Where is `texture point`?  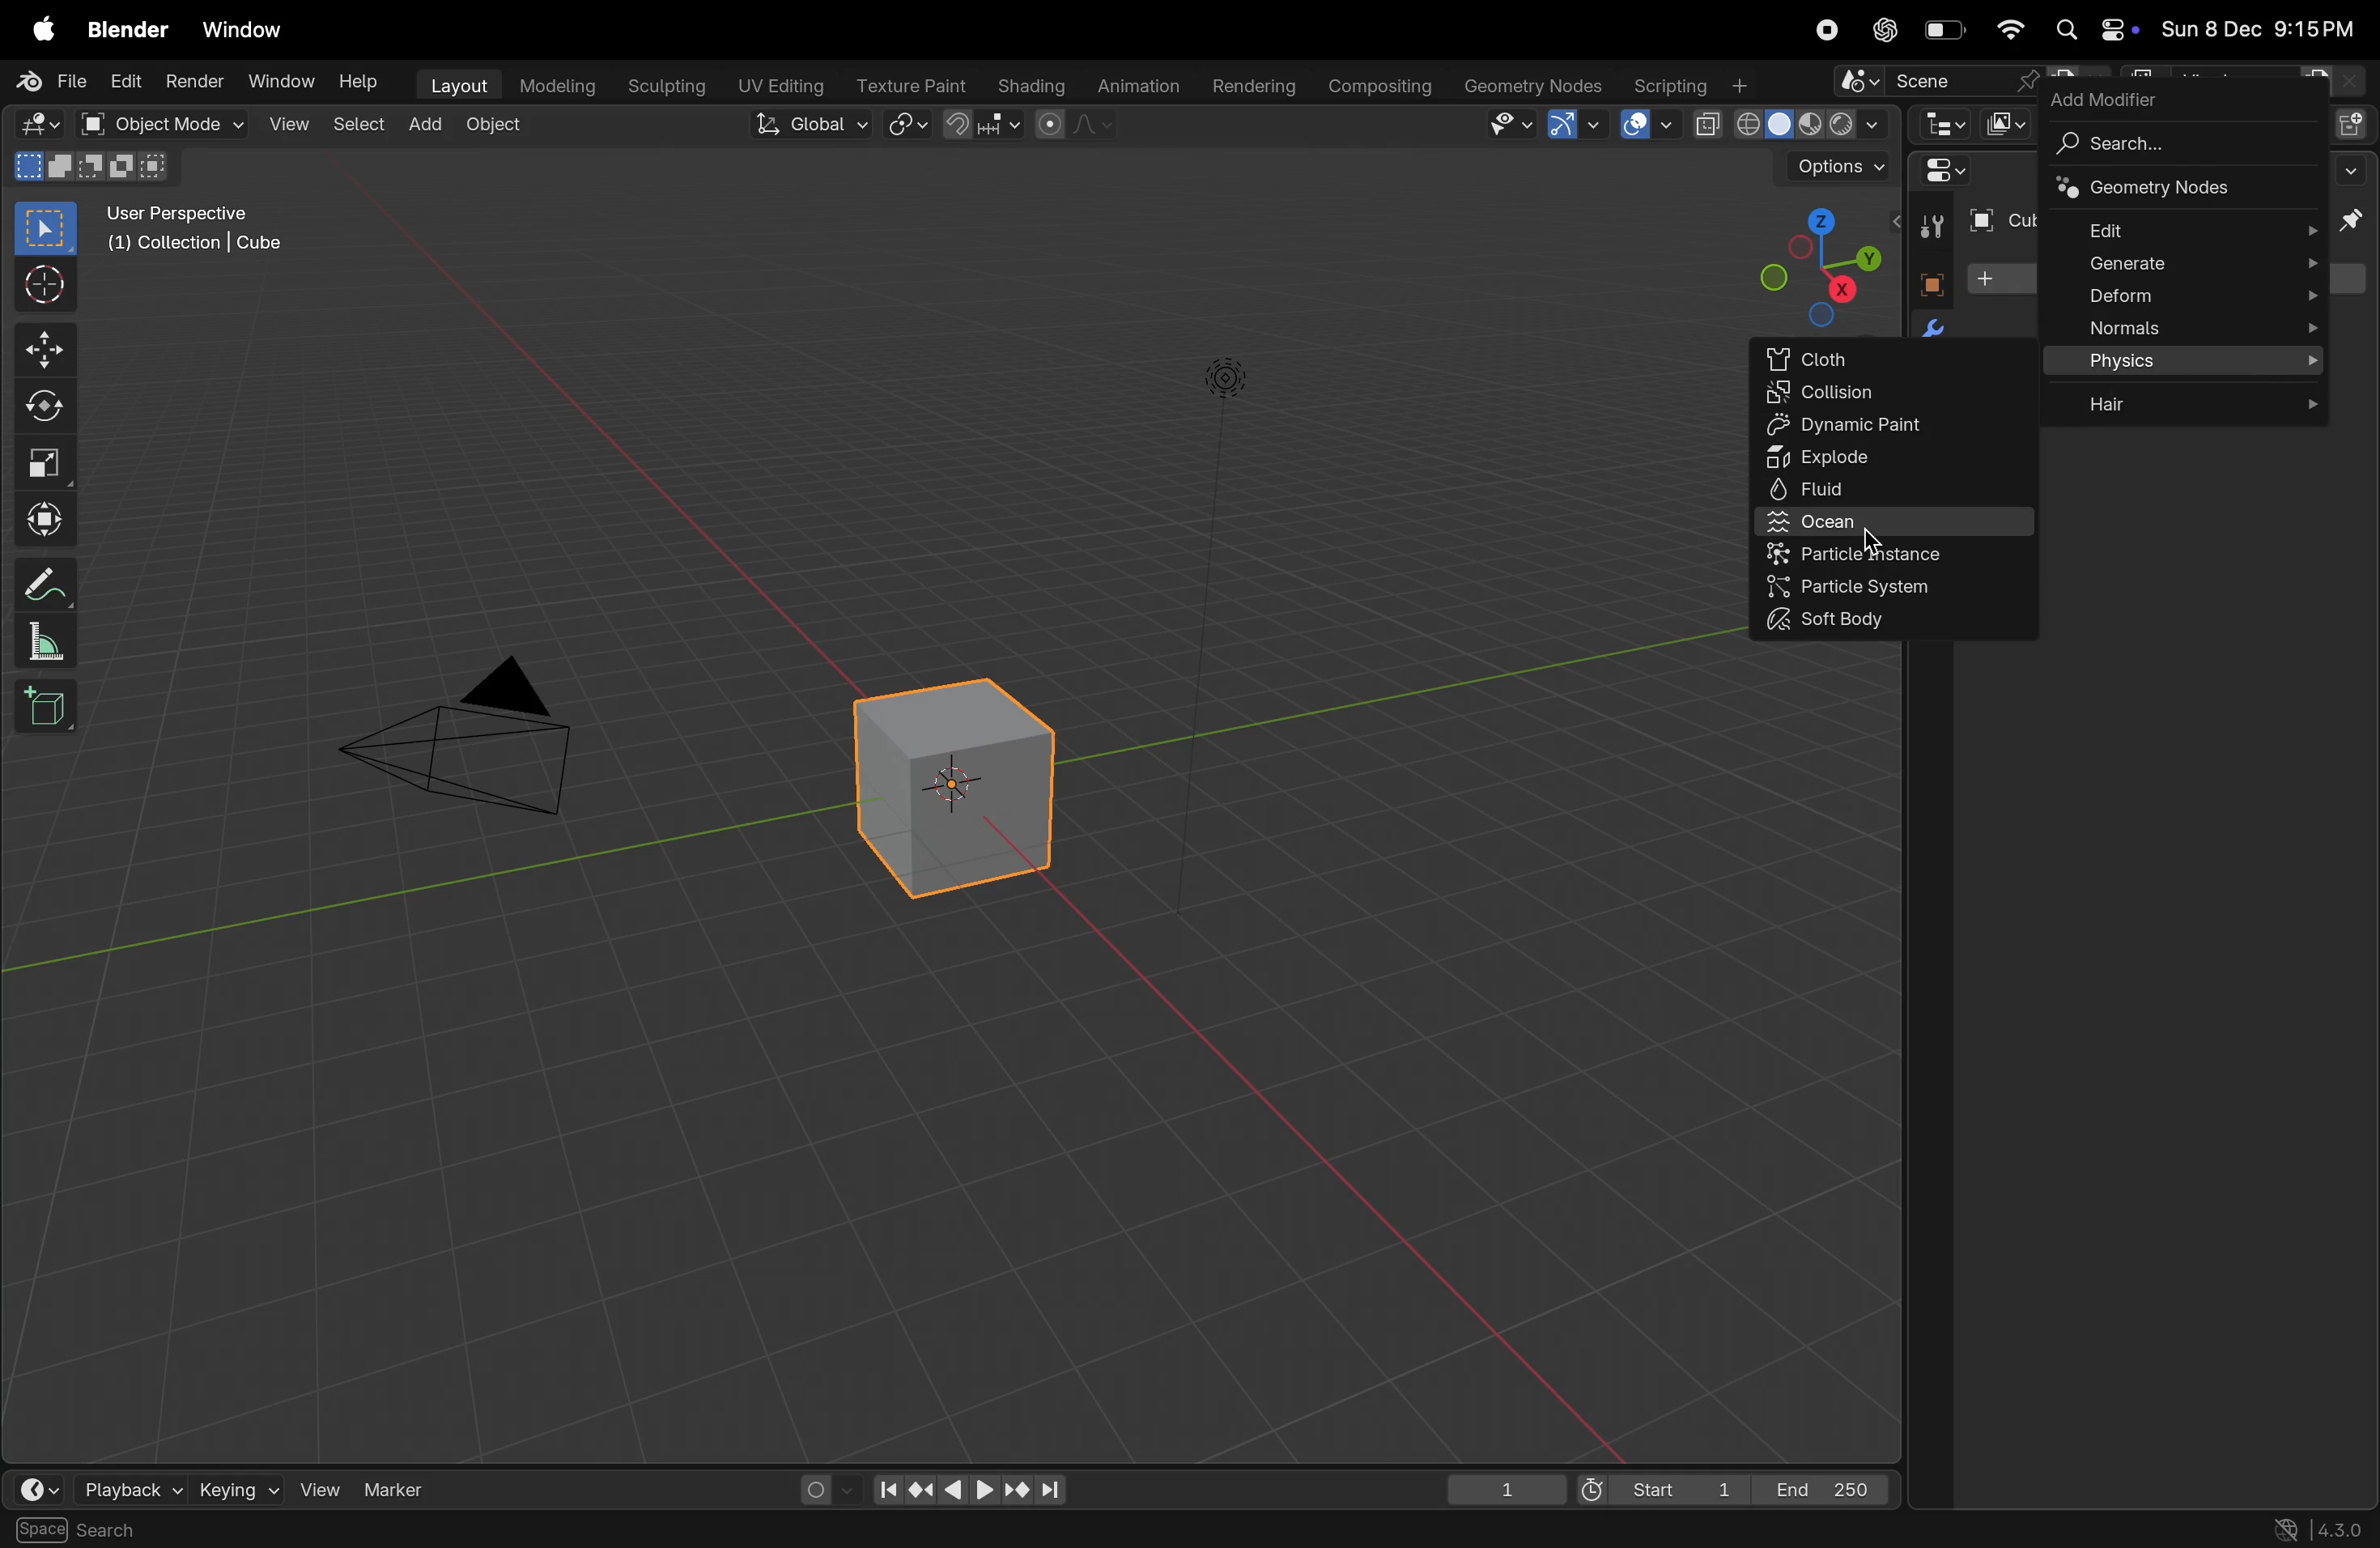 texture point is located at coordinates (914, 85).